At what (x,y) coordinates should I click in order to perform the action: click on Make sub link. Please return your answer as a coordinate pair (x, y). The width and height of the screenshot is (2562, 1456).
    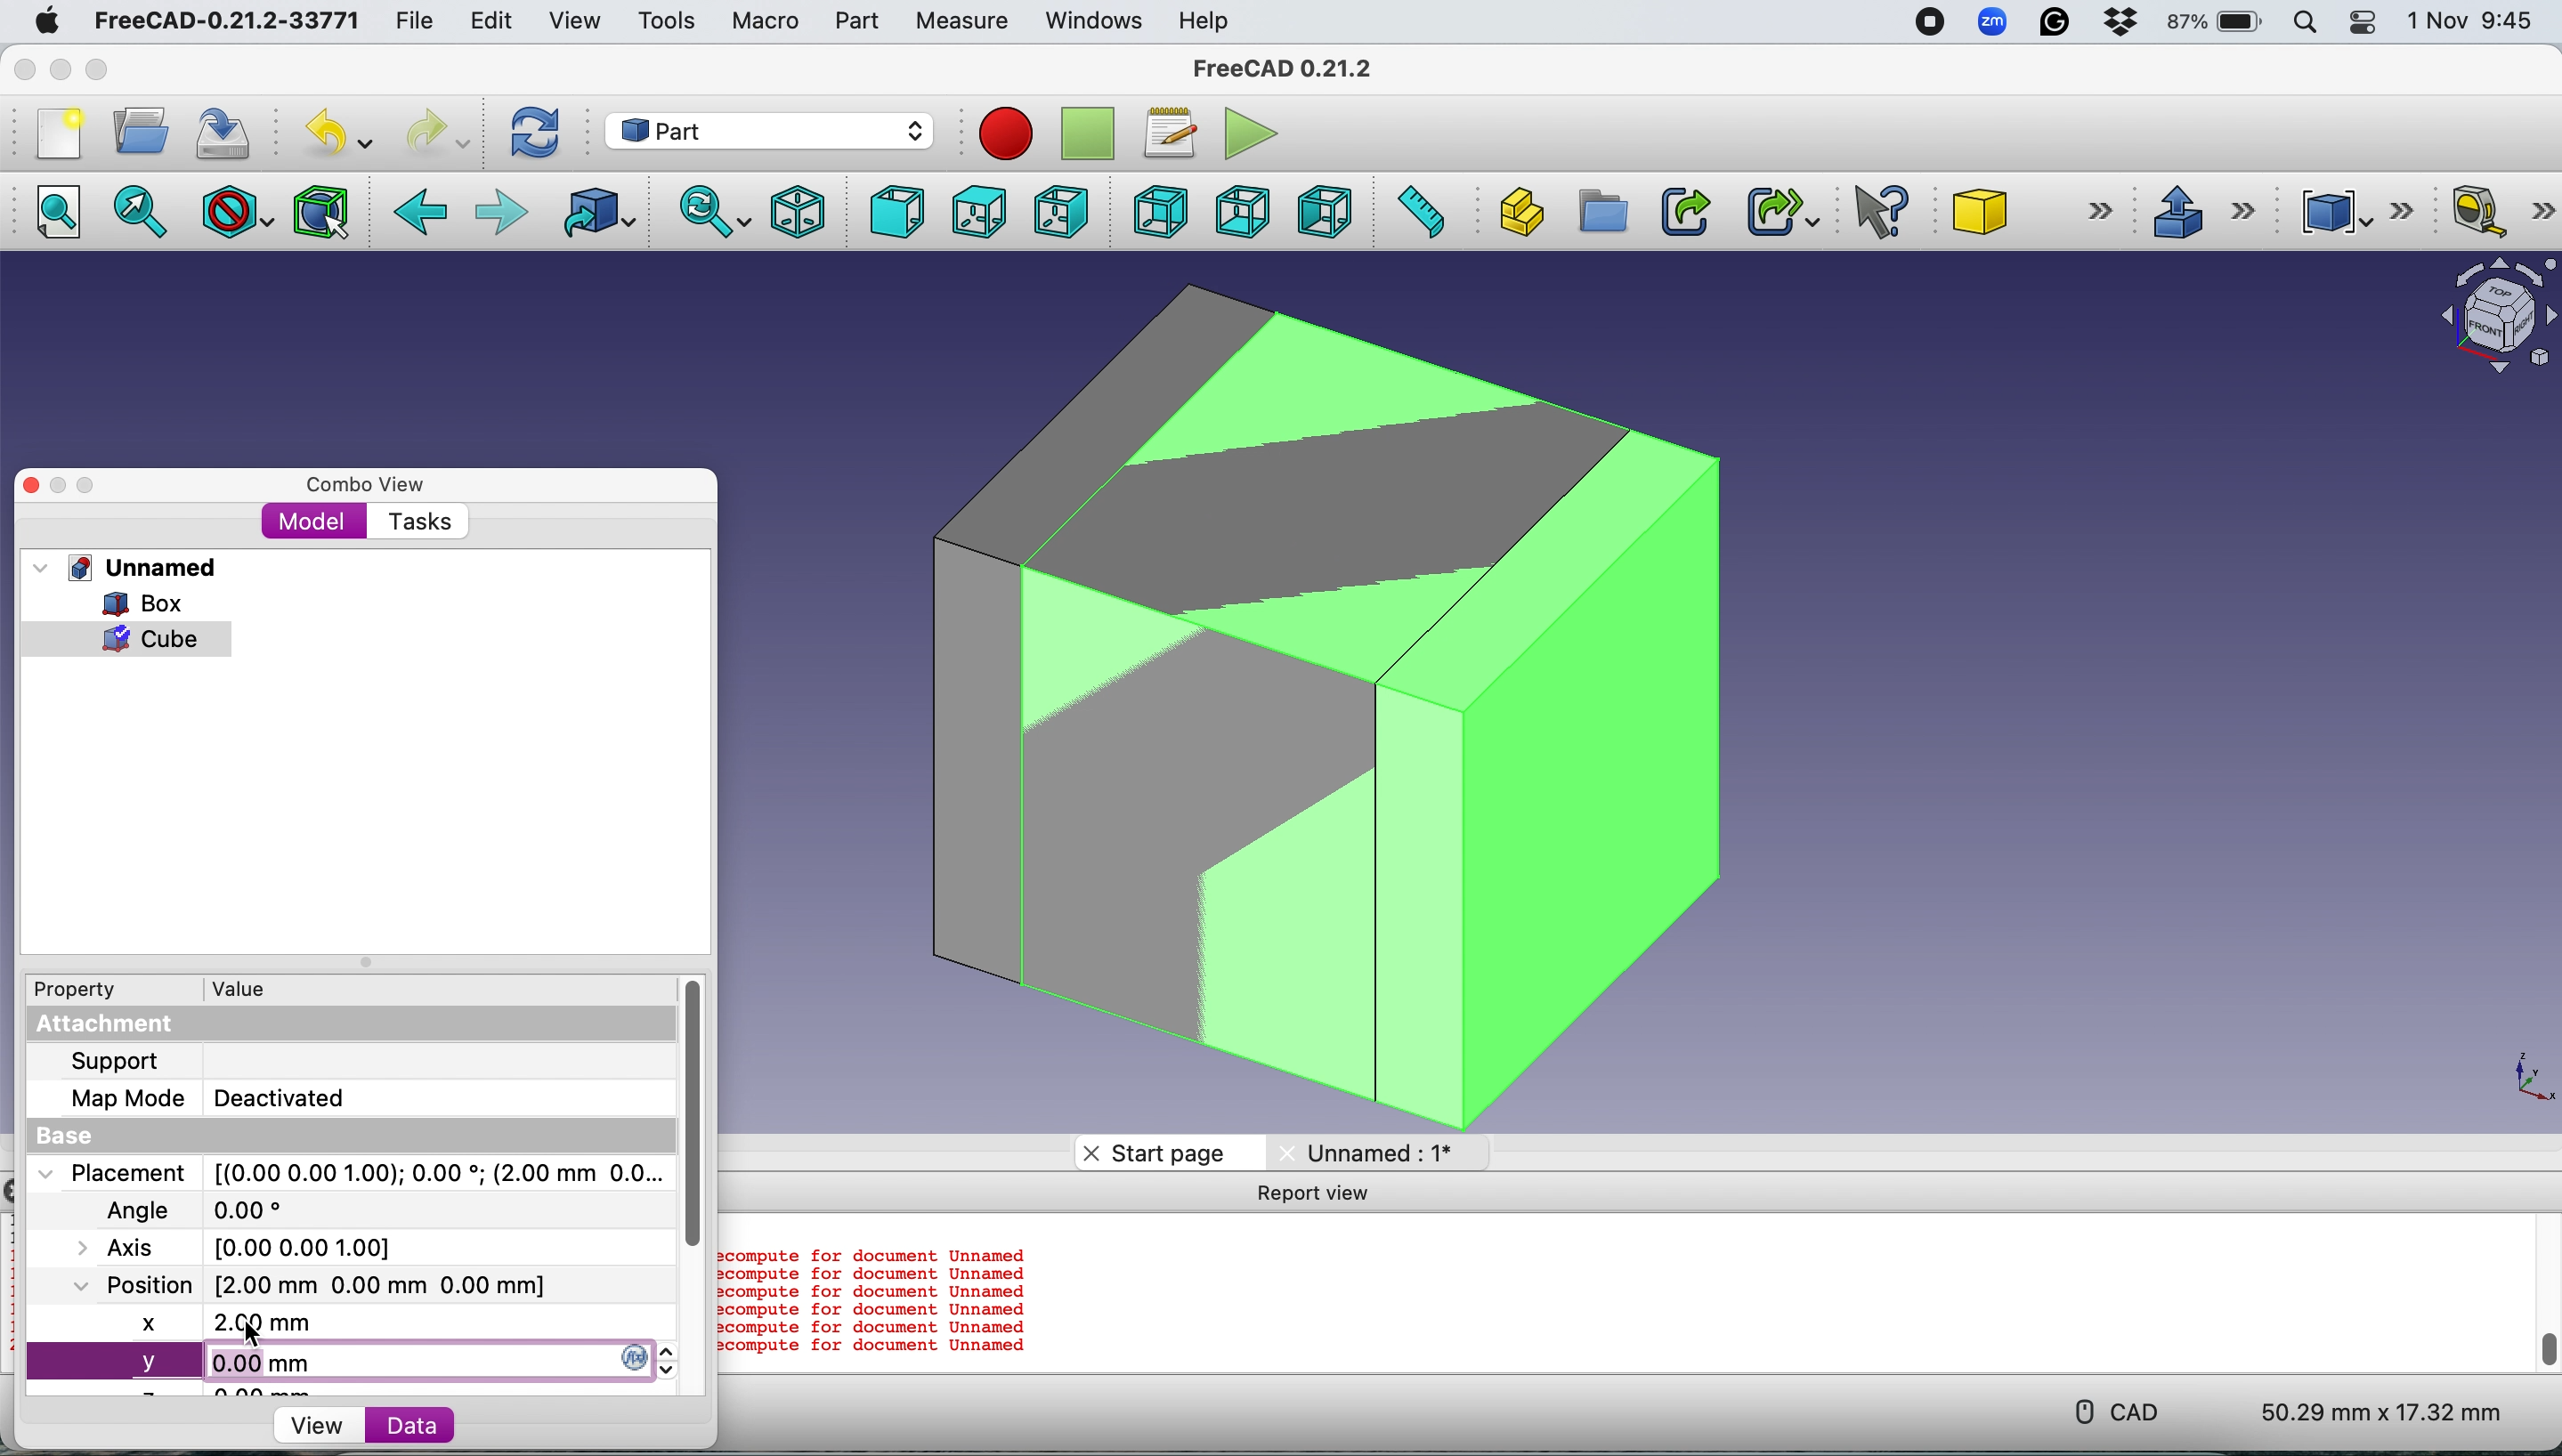
    Looking at the image, I should click on (1773, 208).